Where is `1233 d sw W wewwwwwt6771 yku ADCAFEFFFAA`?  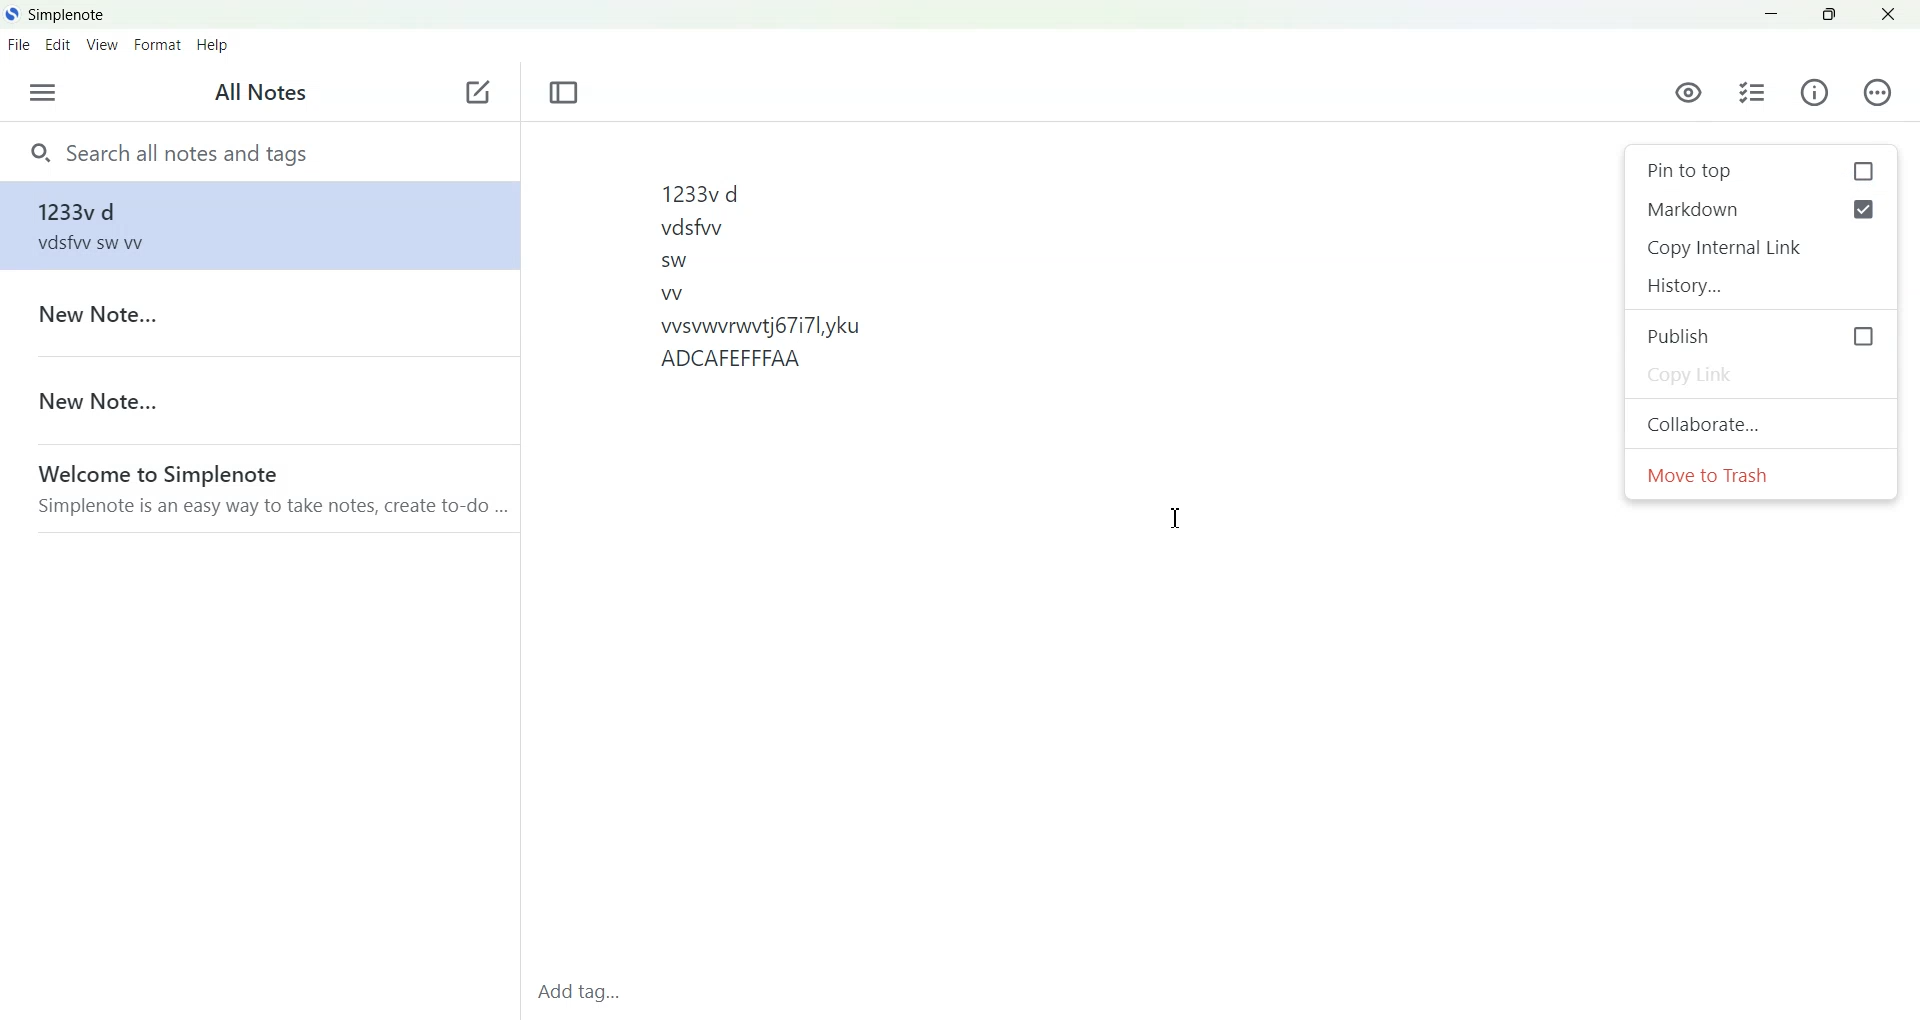
1233 d sw W wewwwwwt6771 yku ADCAFEFFFAA is located at coordinates (1069, 554).